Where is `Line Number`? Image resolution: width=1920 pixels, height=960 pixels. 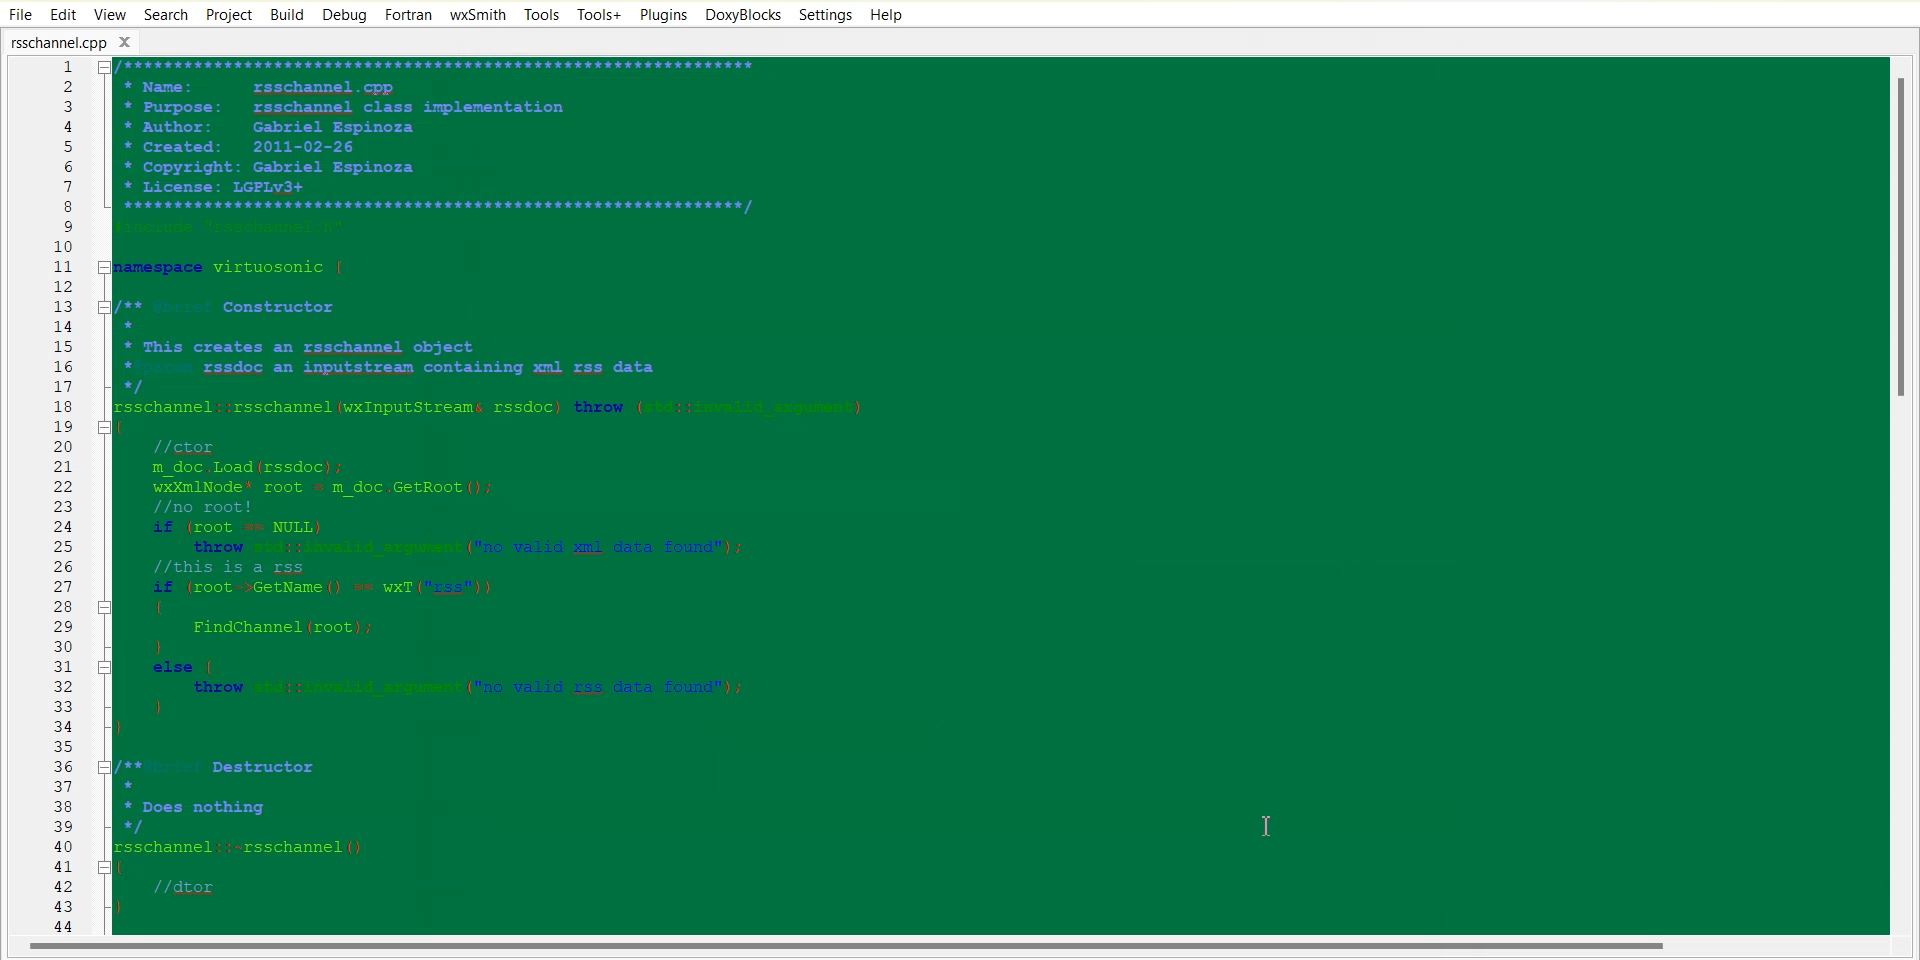 Line Number is located at coordinates (48, 497).